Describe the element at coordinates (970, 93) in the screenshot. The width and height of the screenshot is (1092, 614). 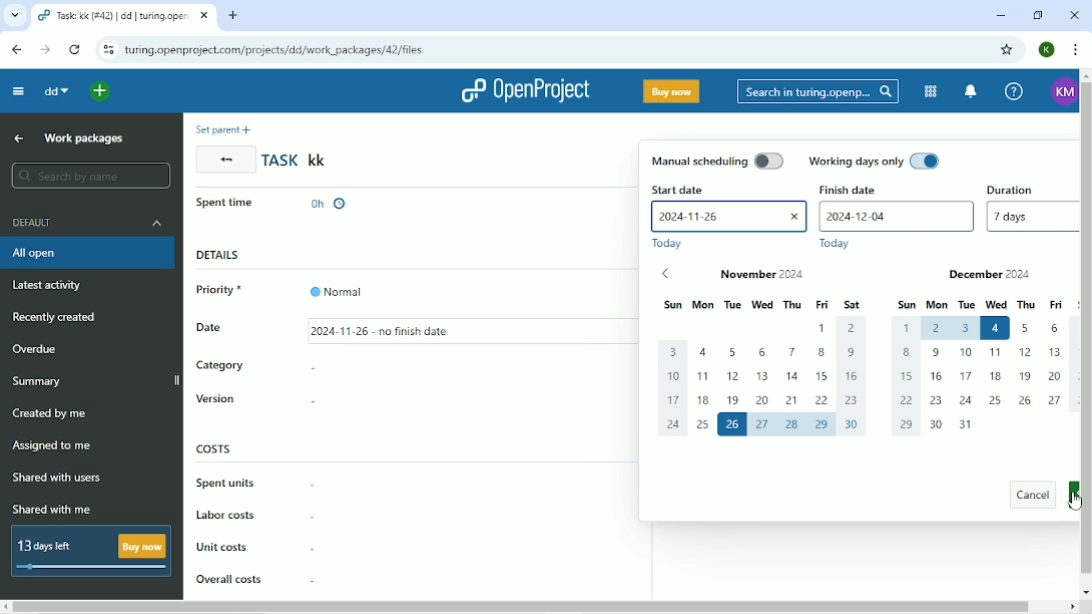
I see `To notification center` at that location.